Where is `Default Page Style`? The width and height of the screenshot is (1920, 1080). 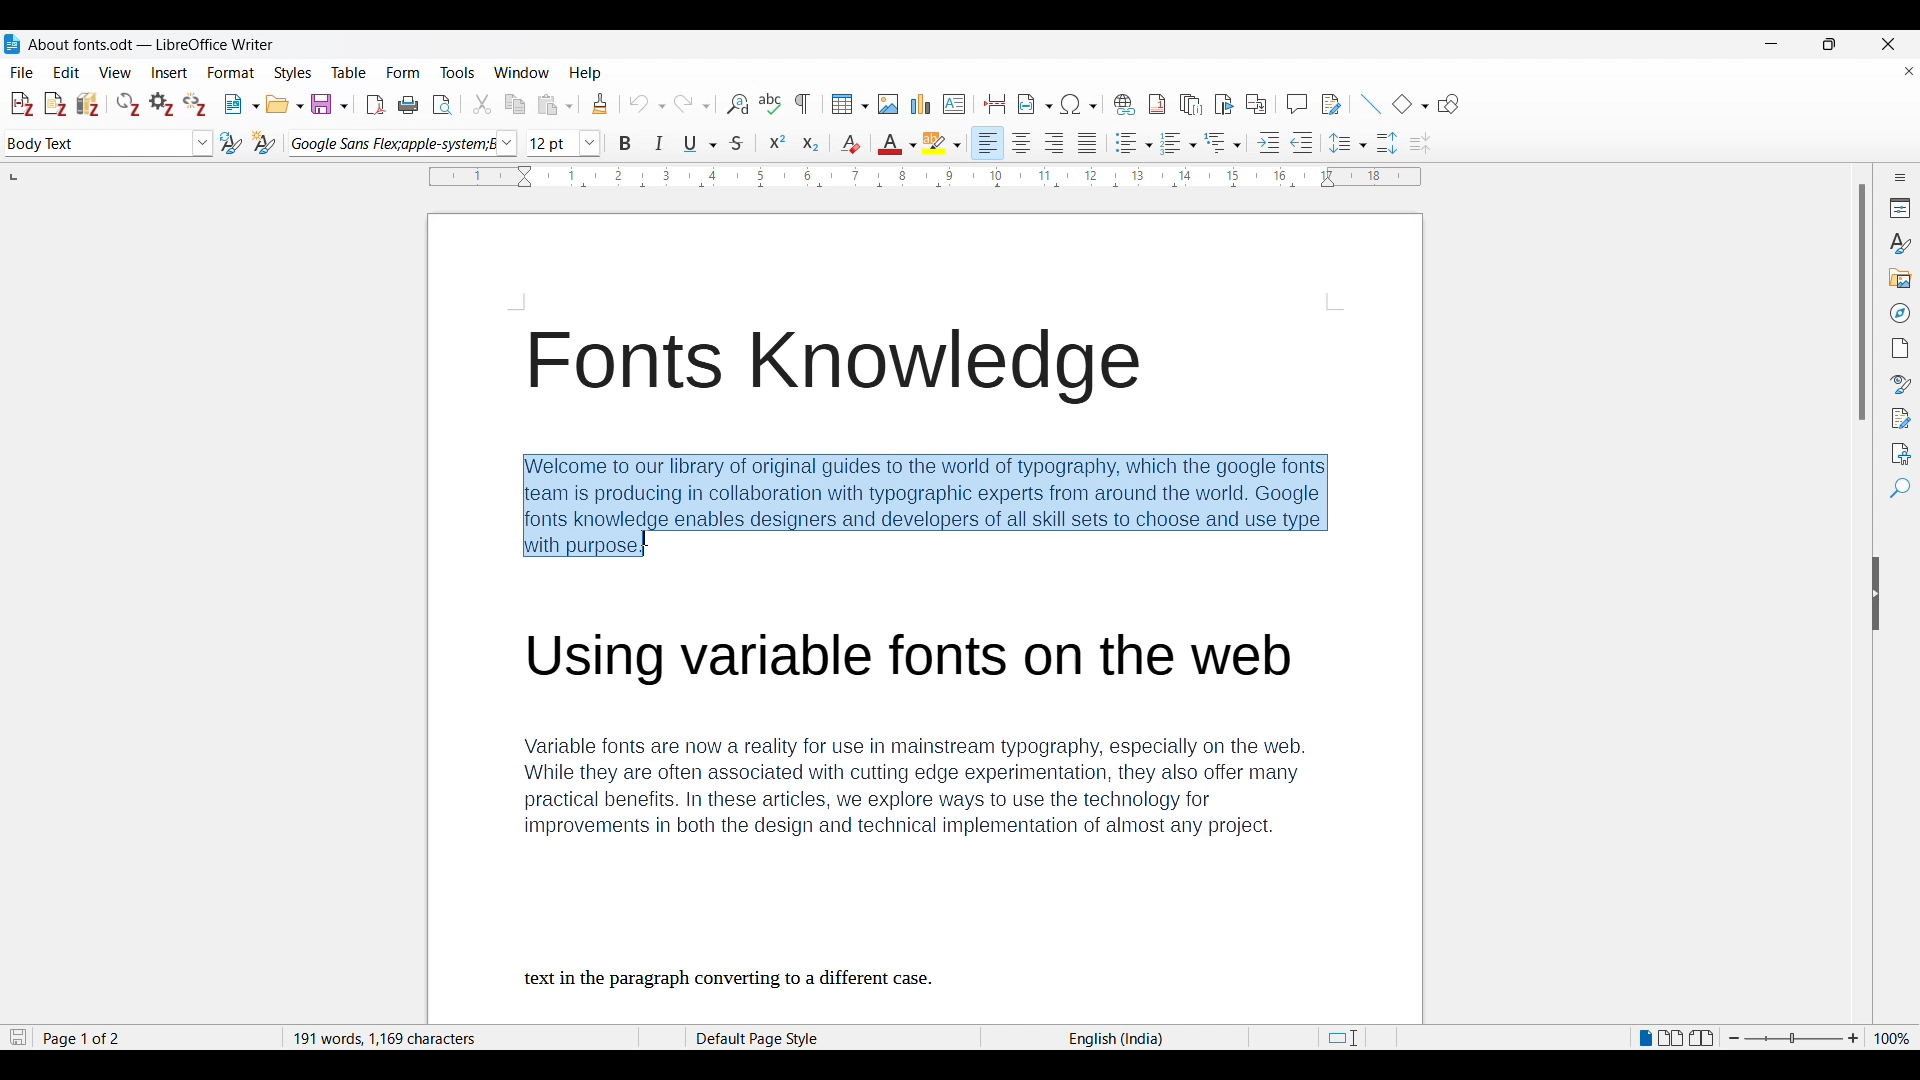 Default Page Style is located at coordinates (767, 1035).